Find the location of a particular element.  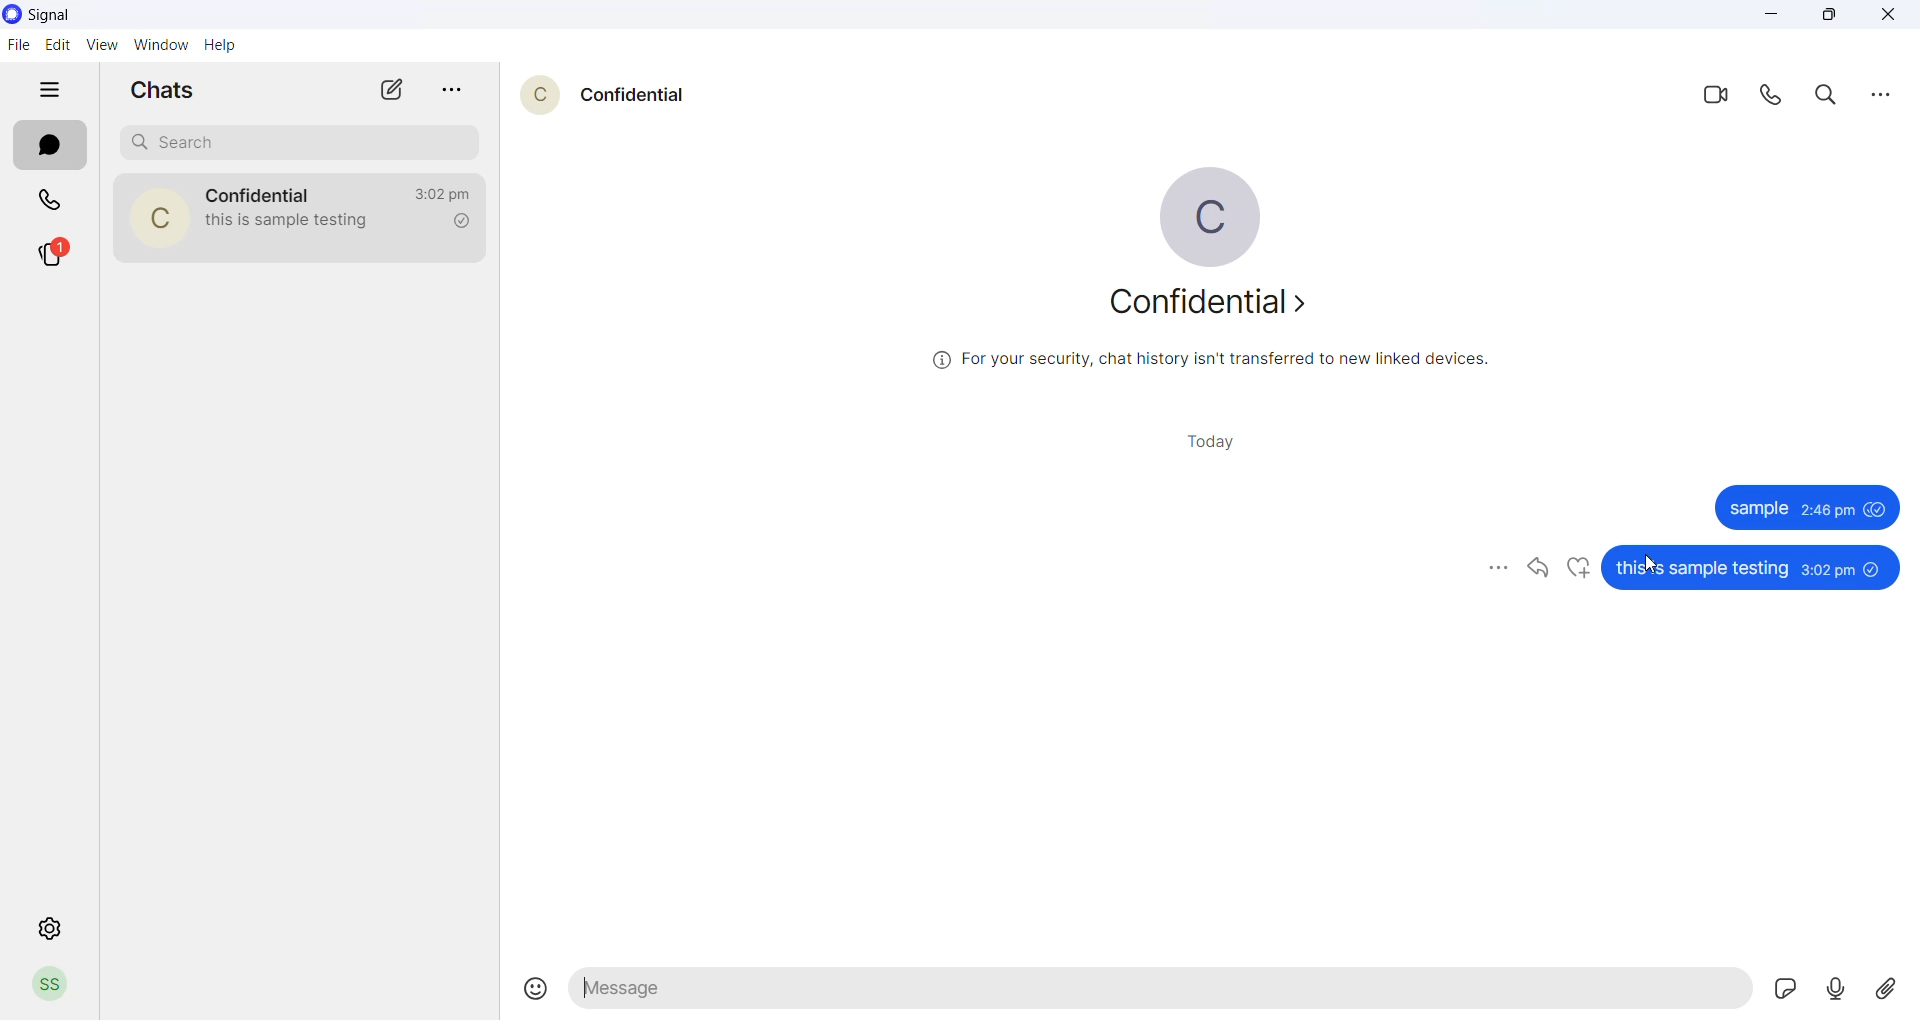

security information is located at coordinates (1205, 362).